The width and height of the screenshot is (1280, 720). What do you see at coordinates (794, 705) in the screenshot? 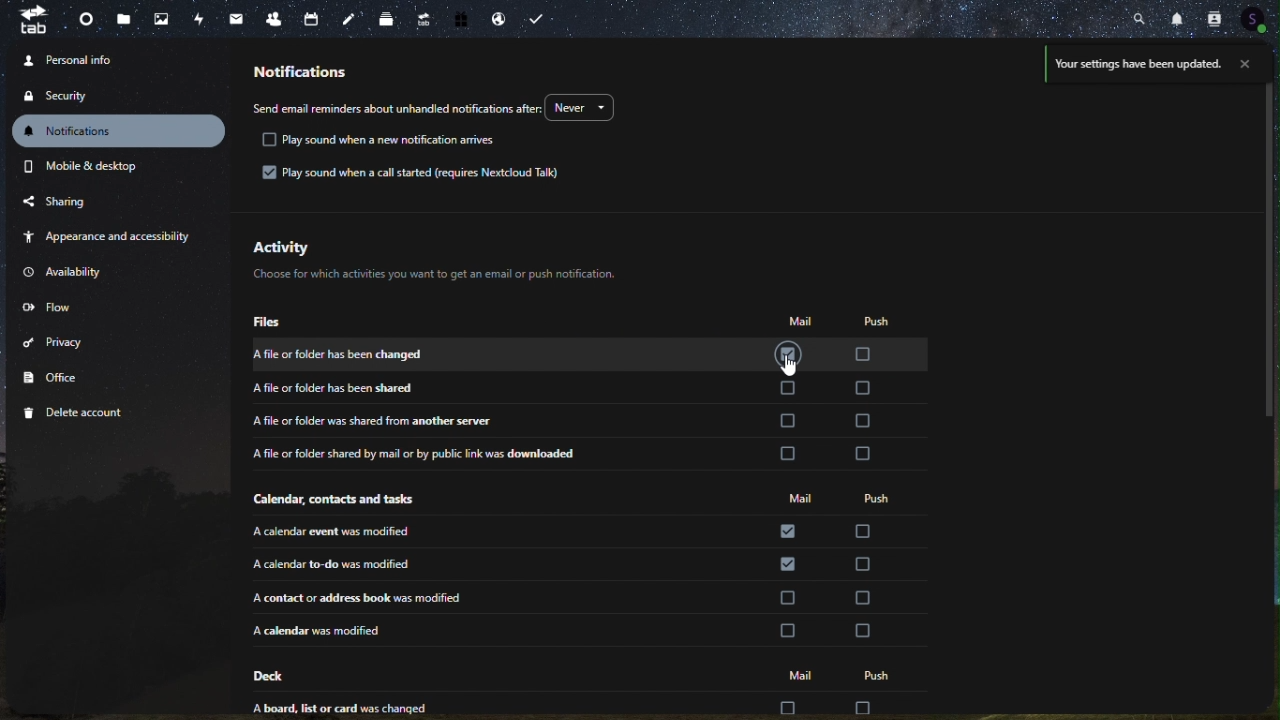
I see `check box` at bounding box center [794, 705].